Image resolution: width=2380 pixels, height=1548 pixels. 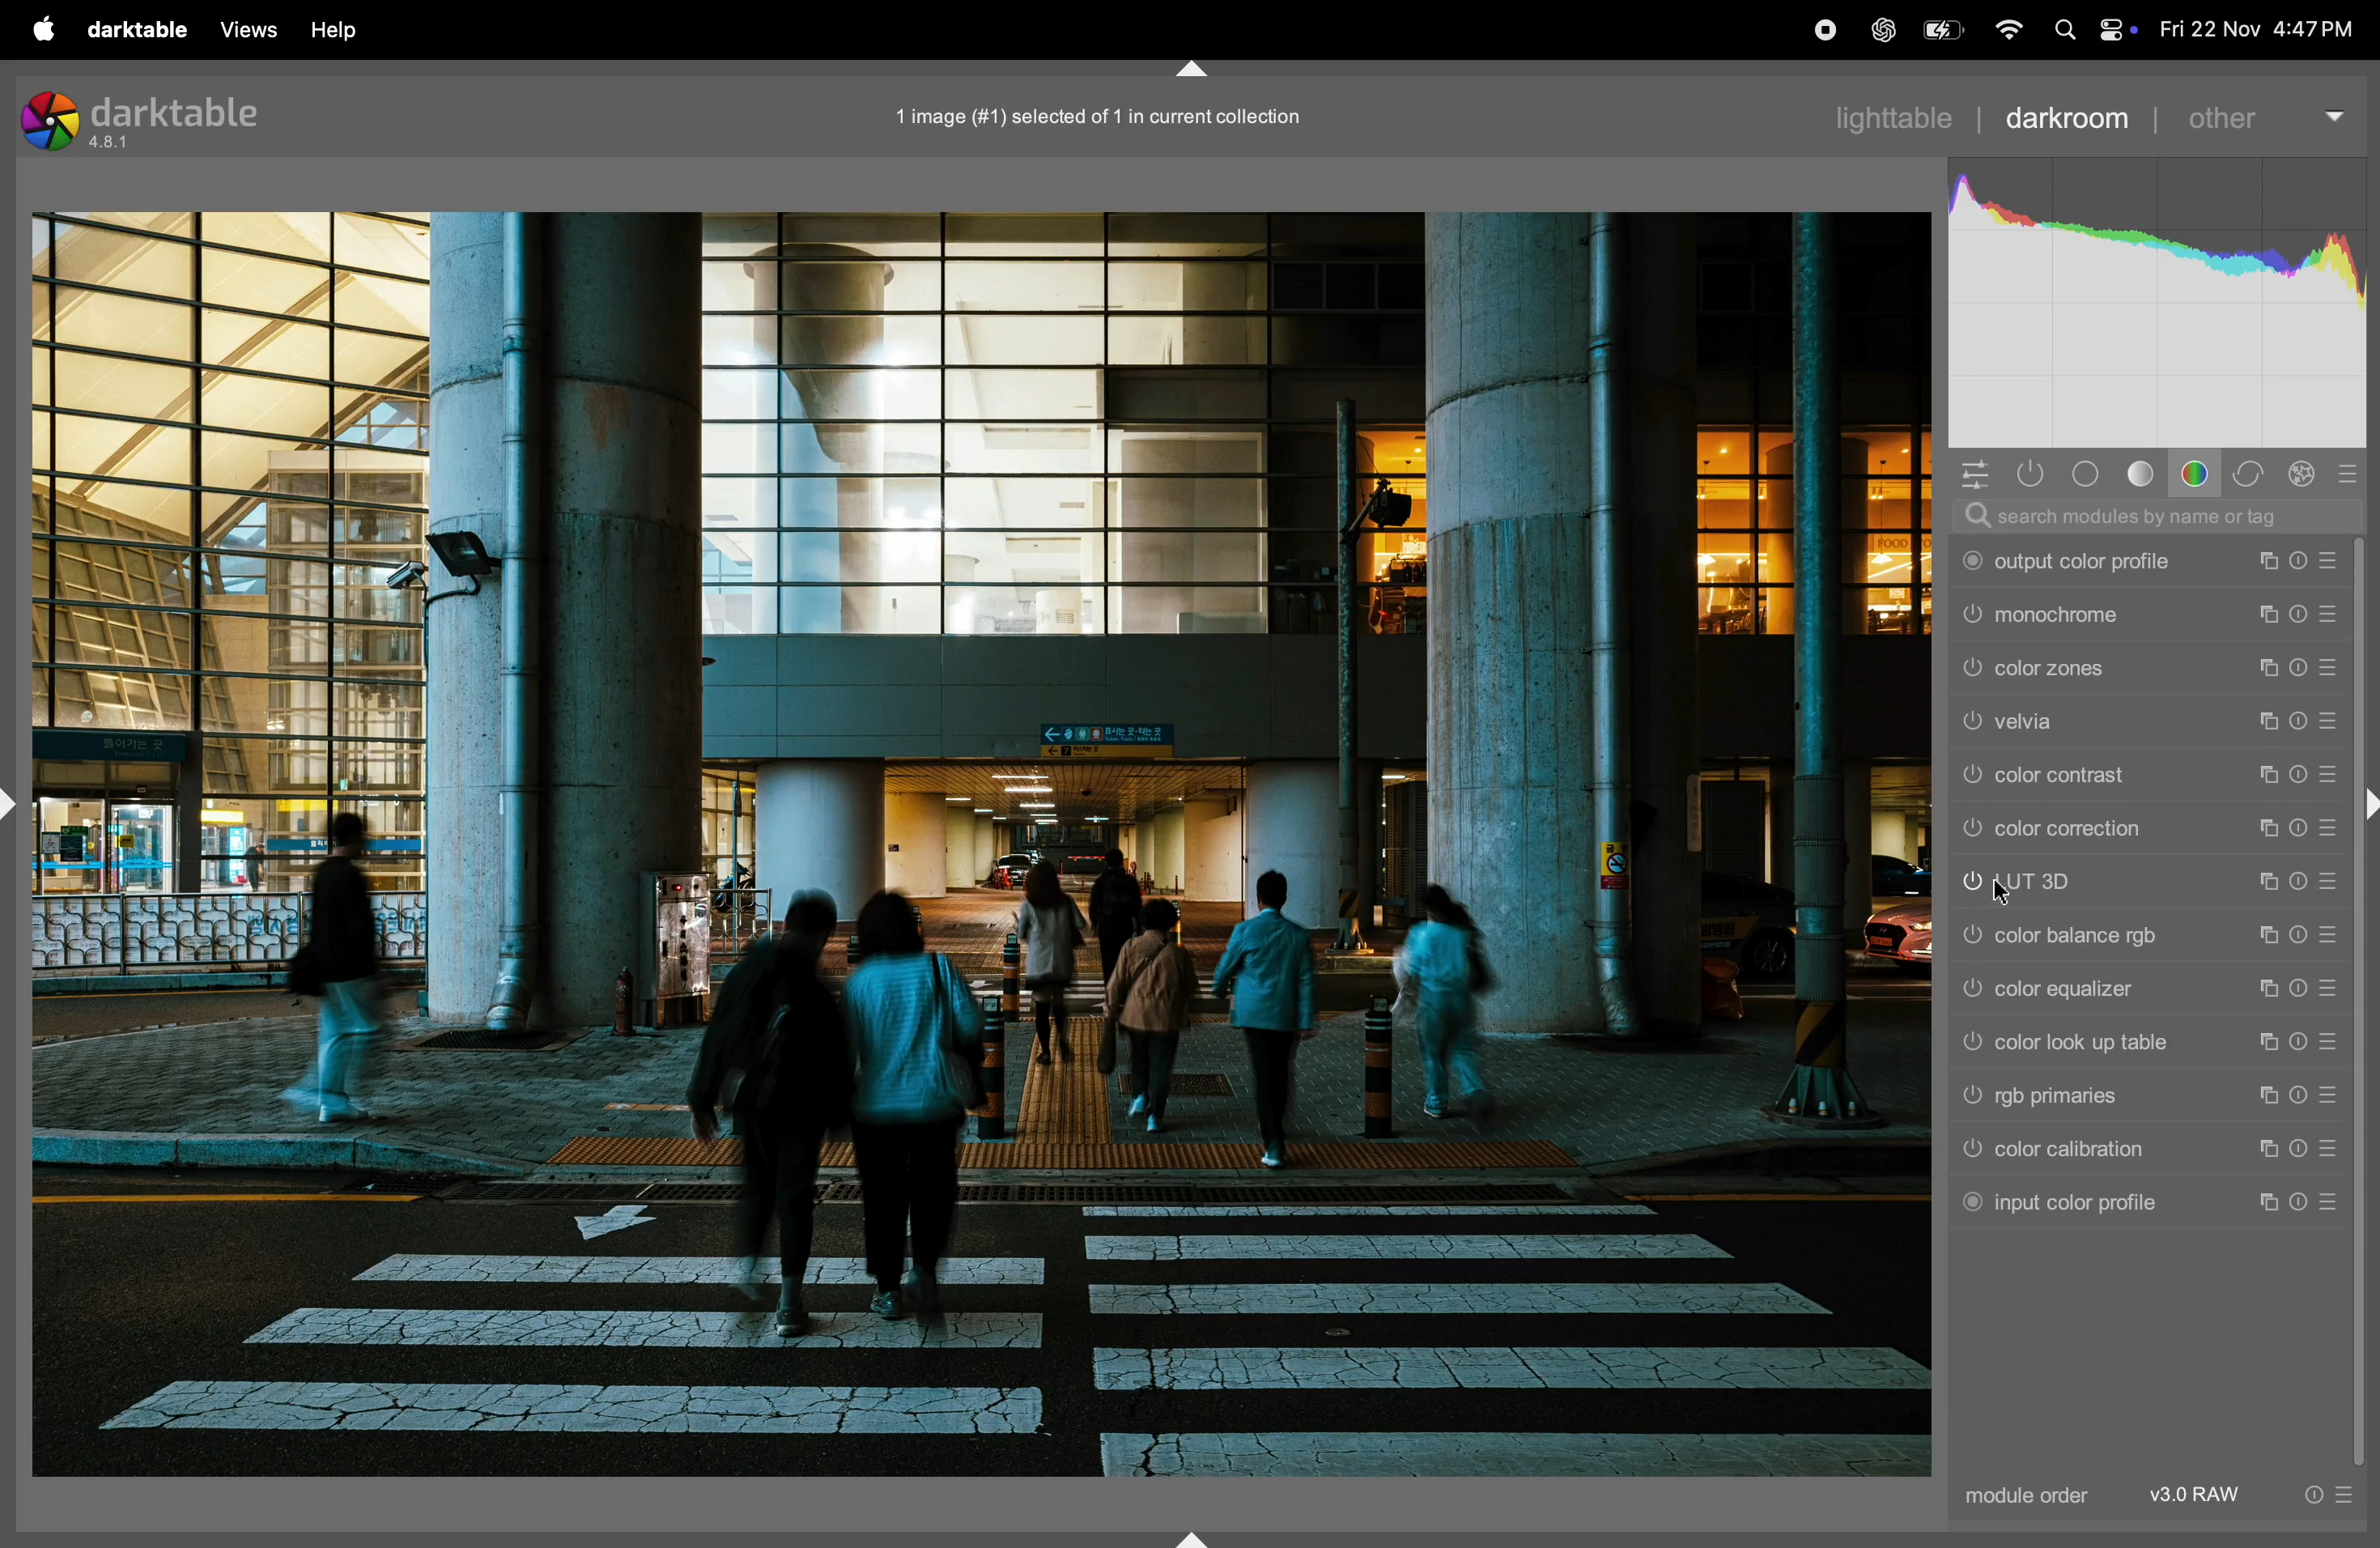 What do you see at coordinates (2300, 720) in the screenshot?
I see `reset` at bounding box center [2300, 720].